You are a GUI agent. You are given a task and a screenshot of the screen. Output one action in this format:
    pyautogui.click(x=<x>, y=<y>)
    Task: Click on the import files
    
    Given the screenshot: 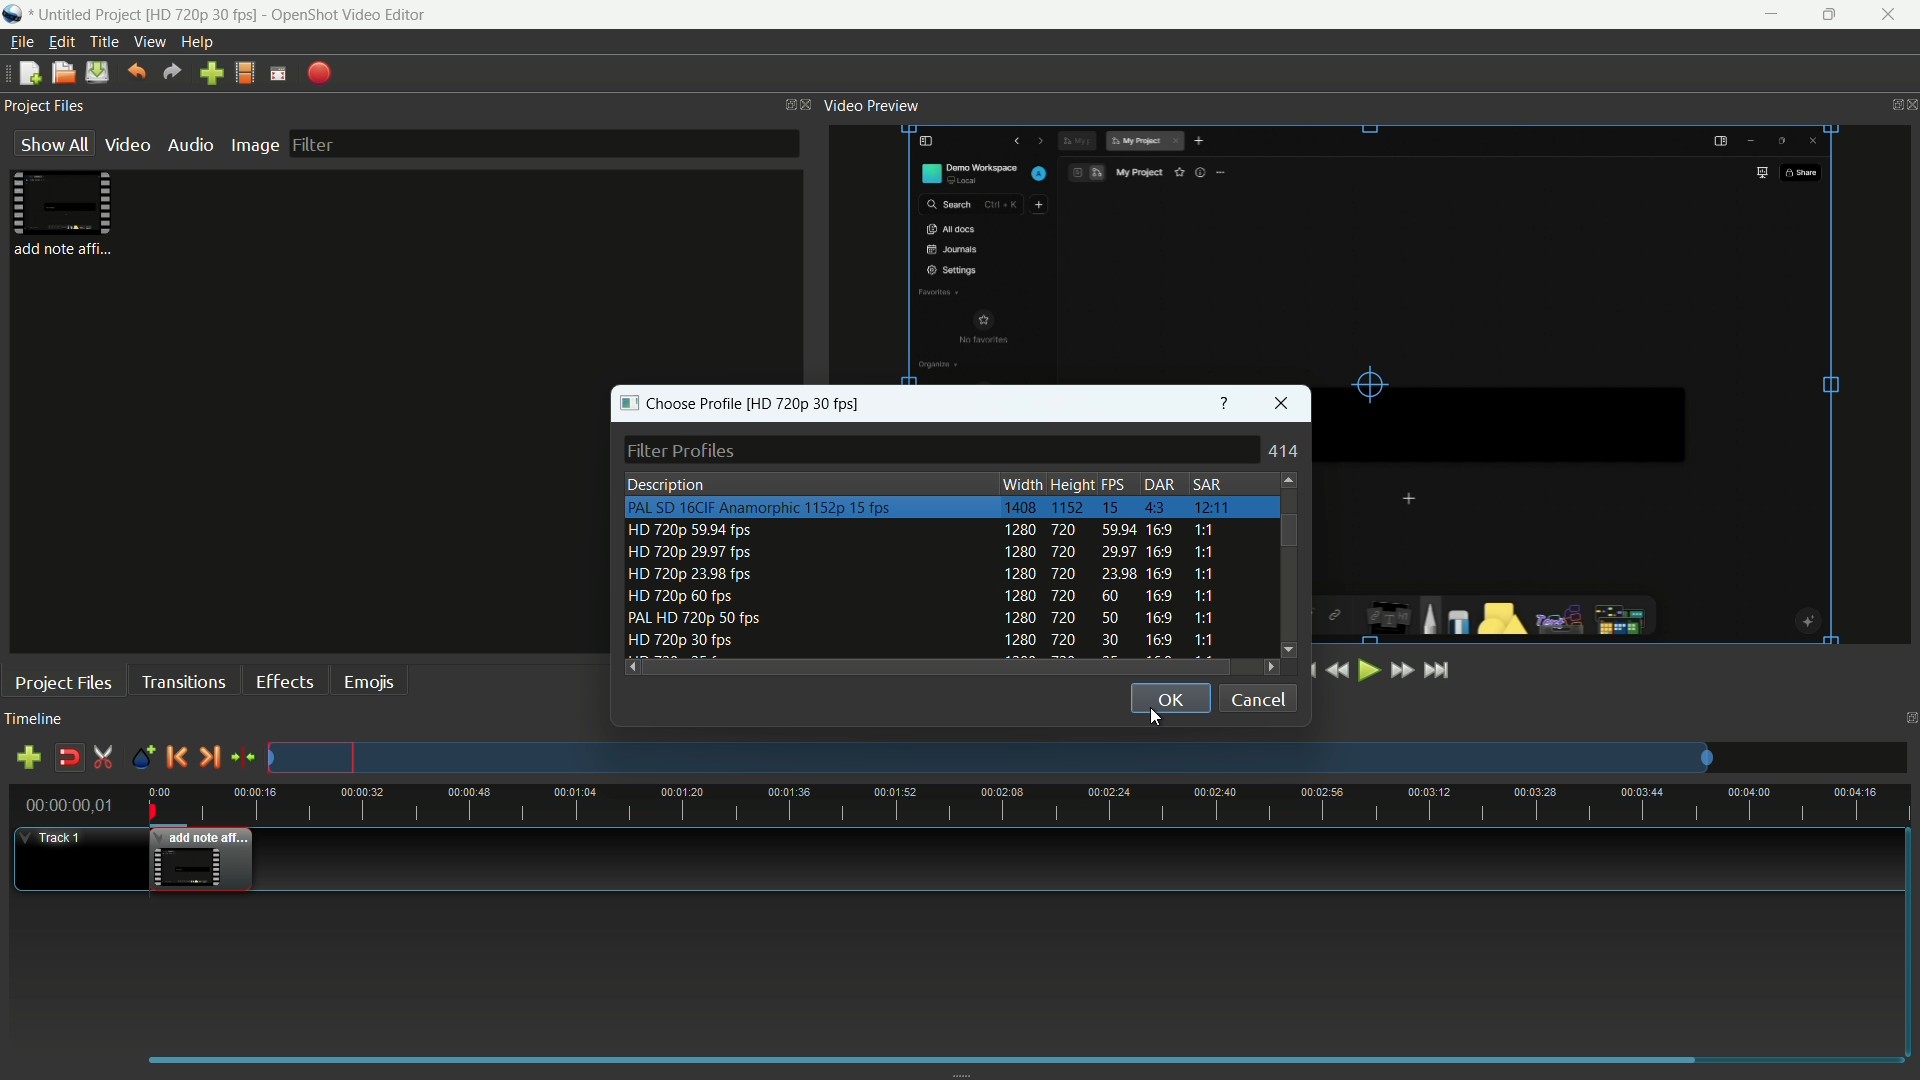 What is the action you would take?
    pyautogui.click(x=211, y=74)
    